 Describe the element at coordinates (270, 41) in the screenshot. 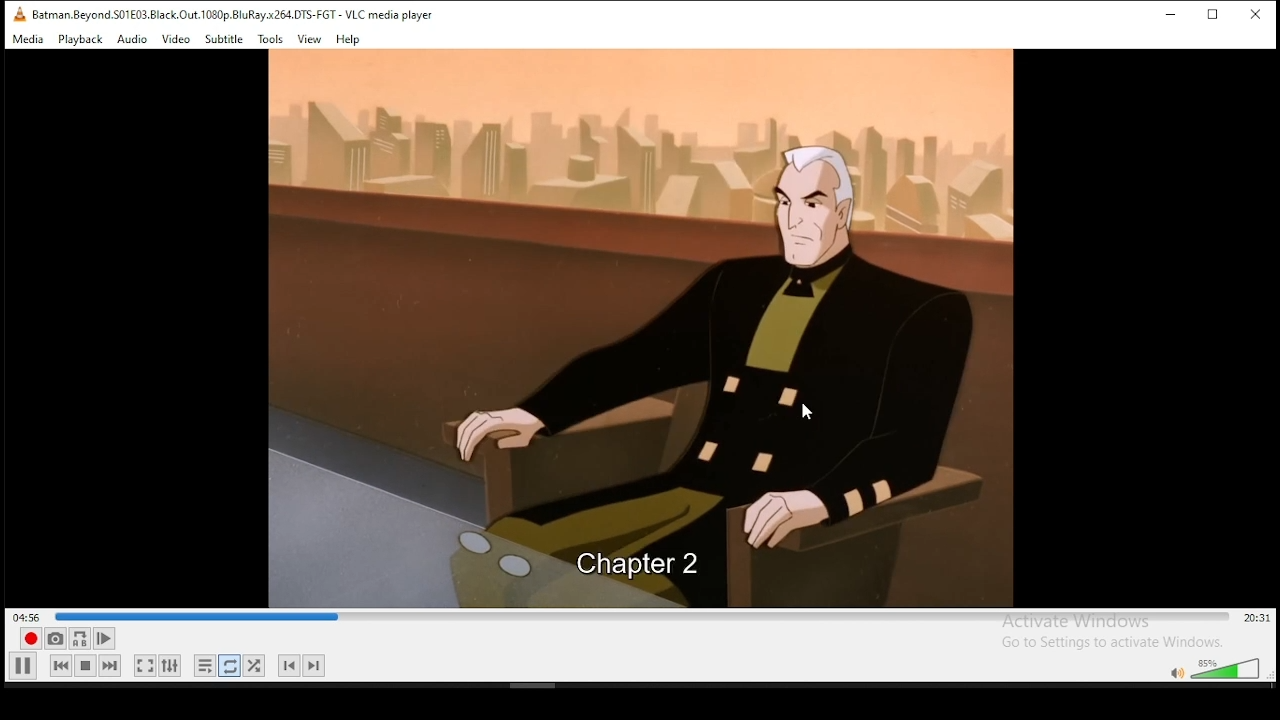

I see `Tools.` at that location.